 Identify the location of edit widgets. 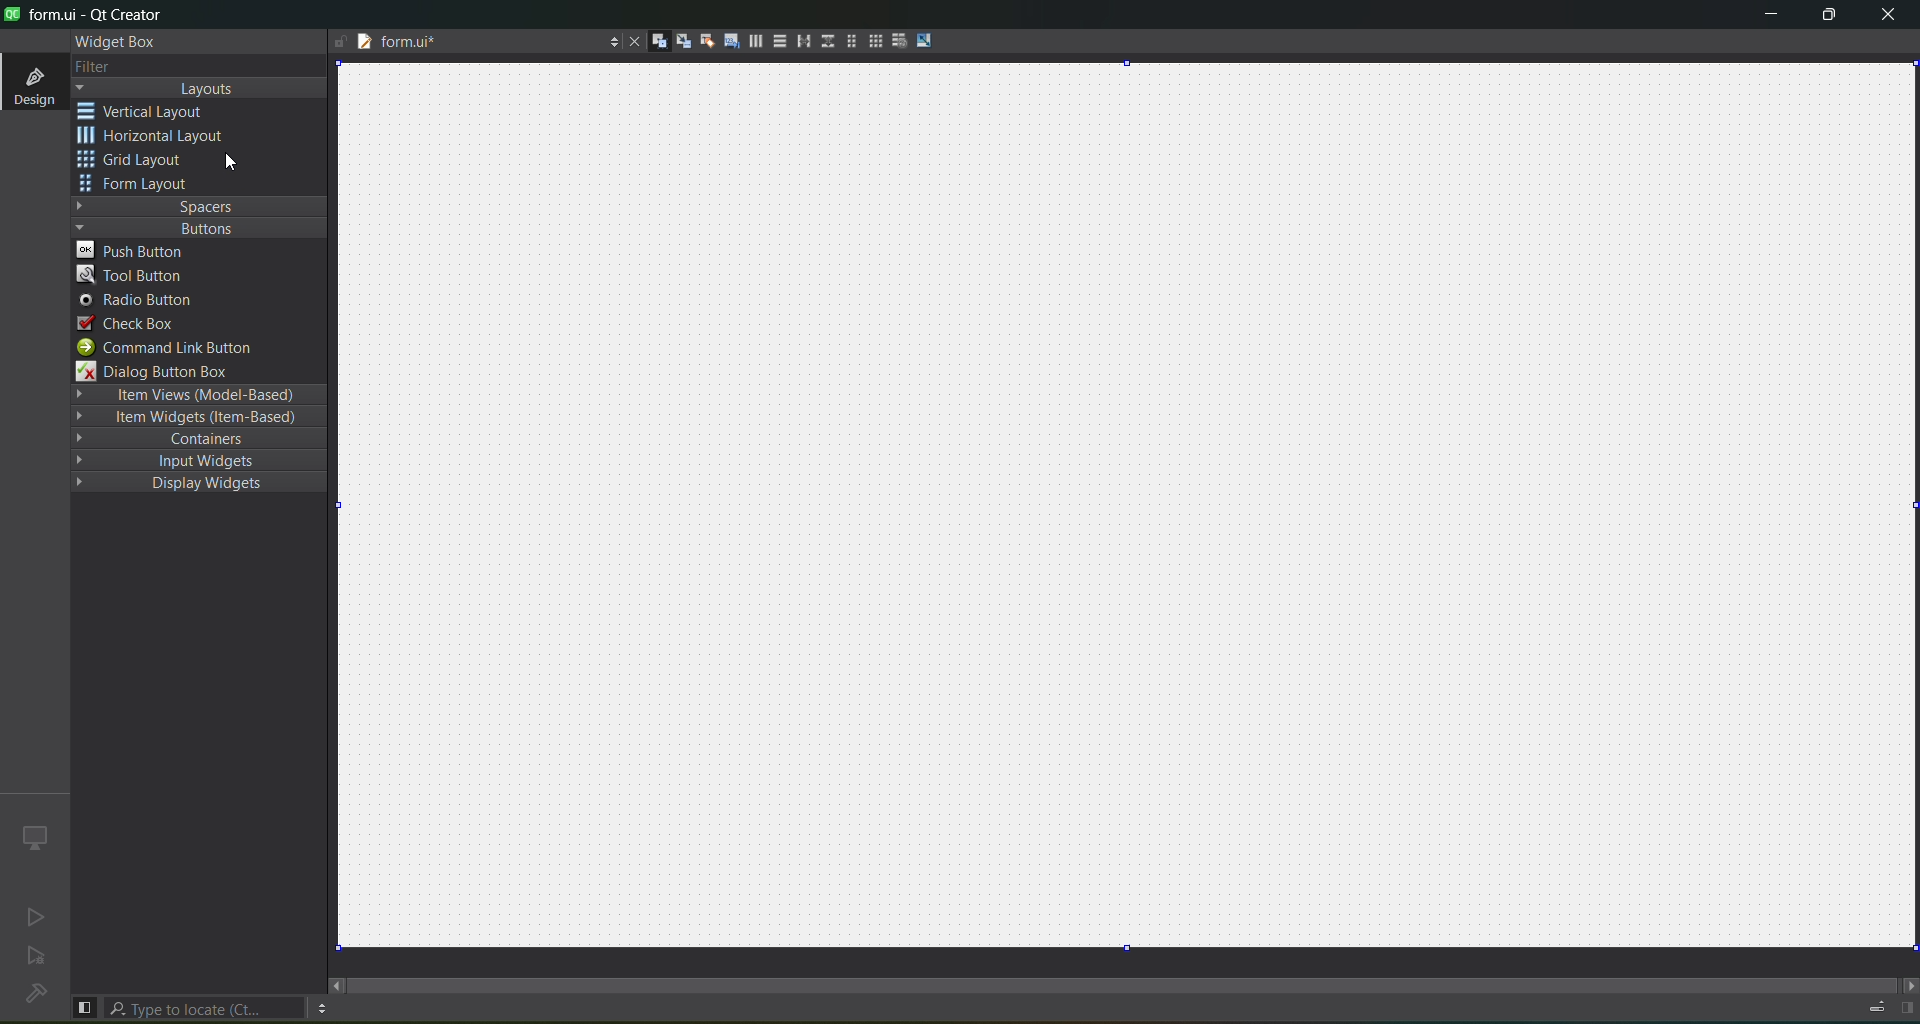
(659, 42).